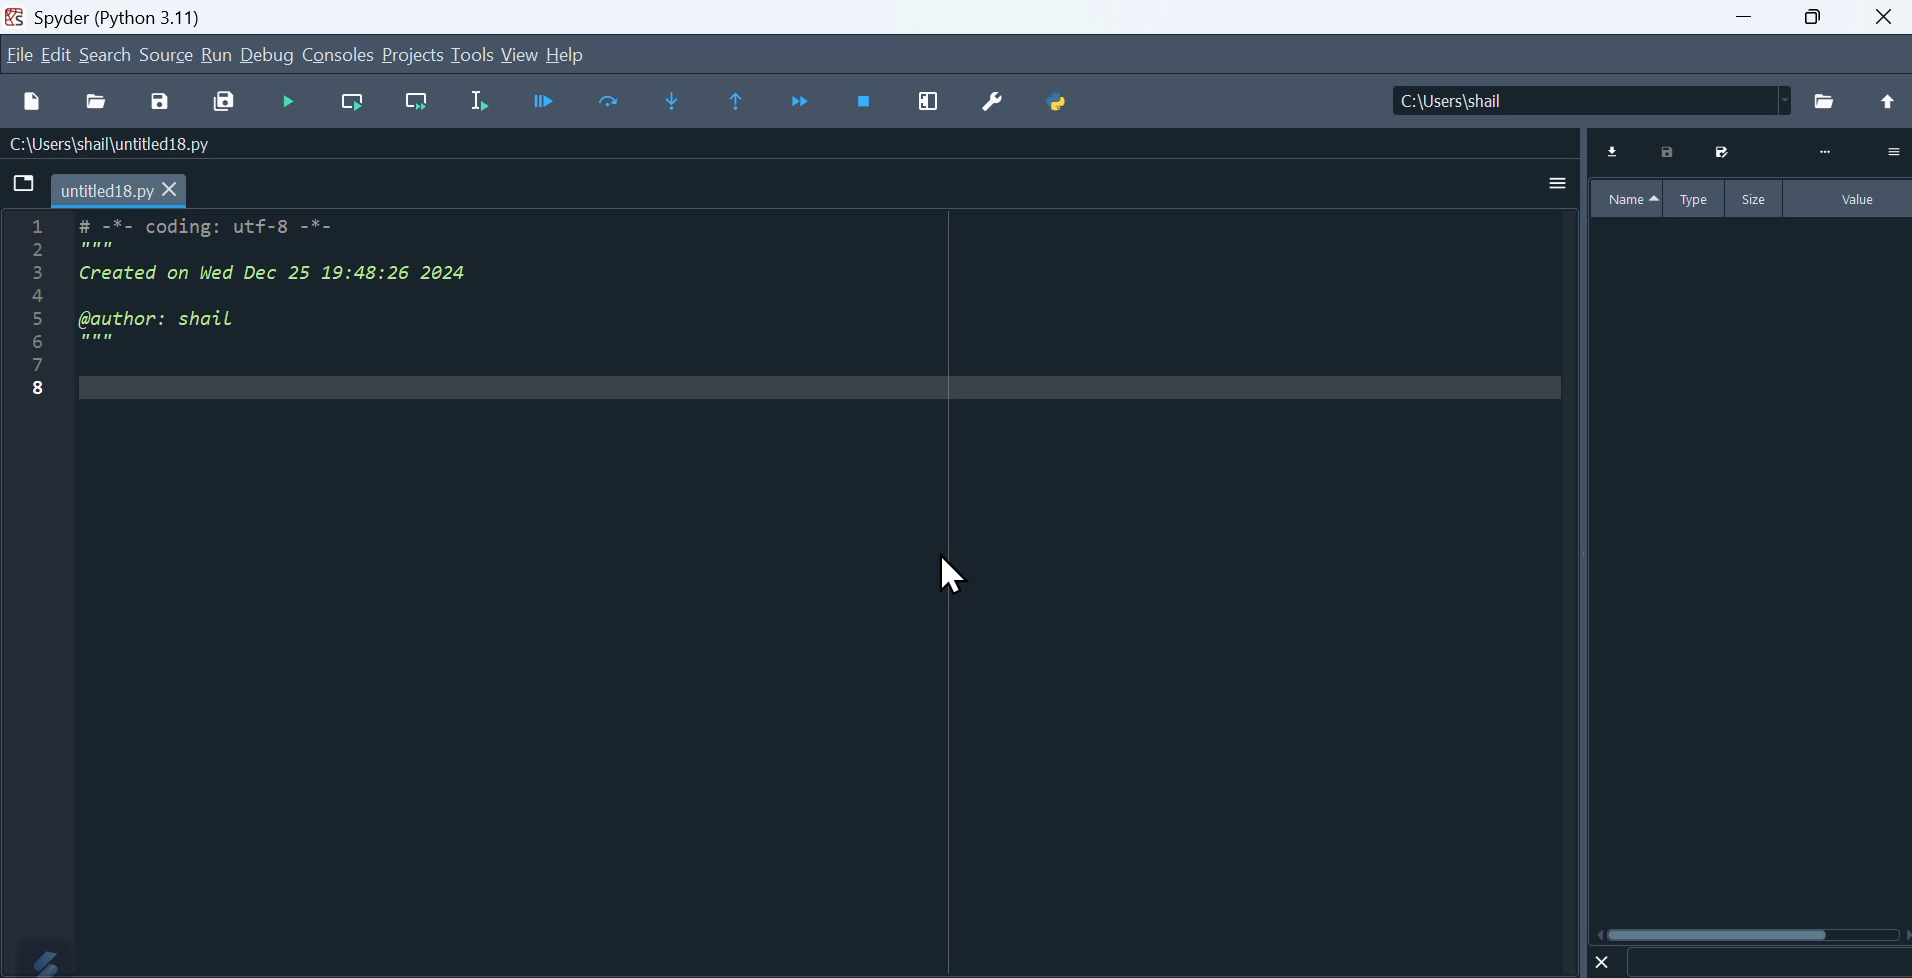 The height and width of the screenshot is (978, 1912). I want to click on Maximize, so click(1813, 17).